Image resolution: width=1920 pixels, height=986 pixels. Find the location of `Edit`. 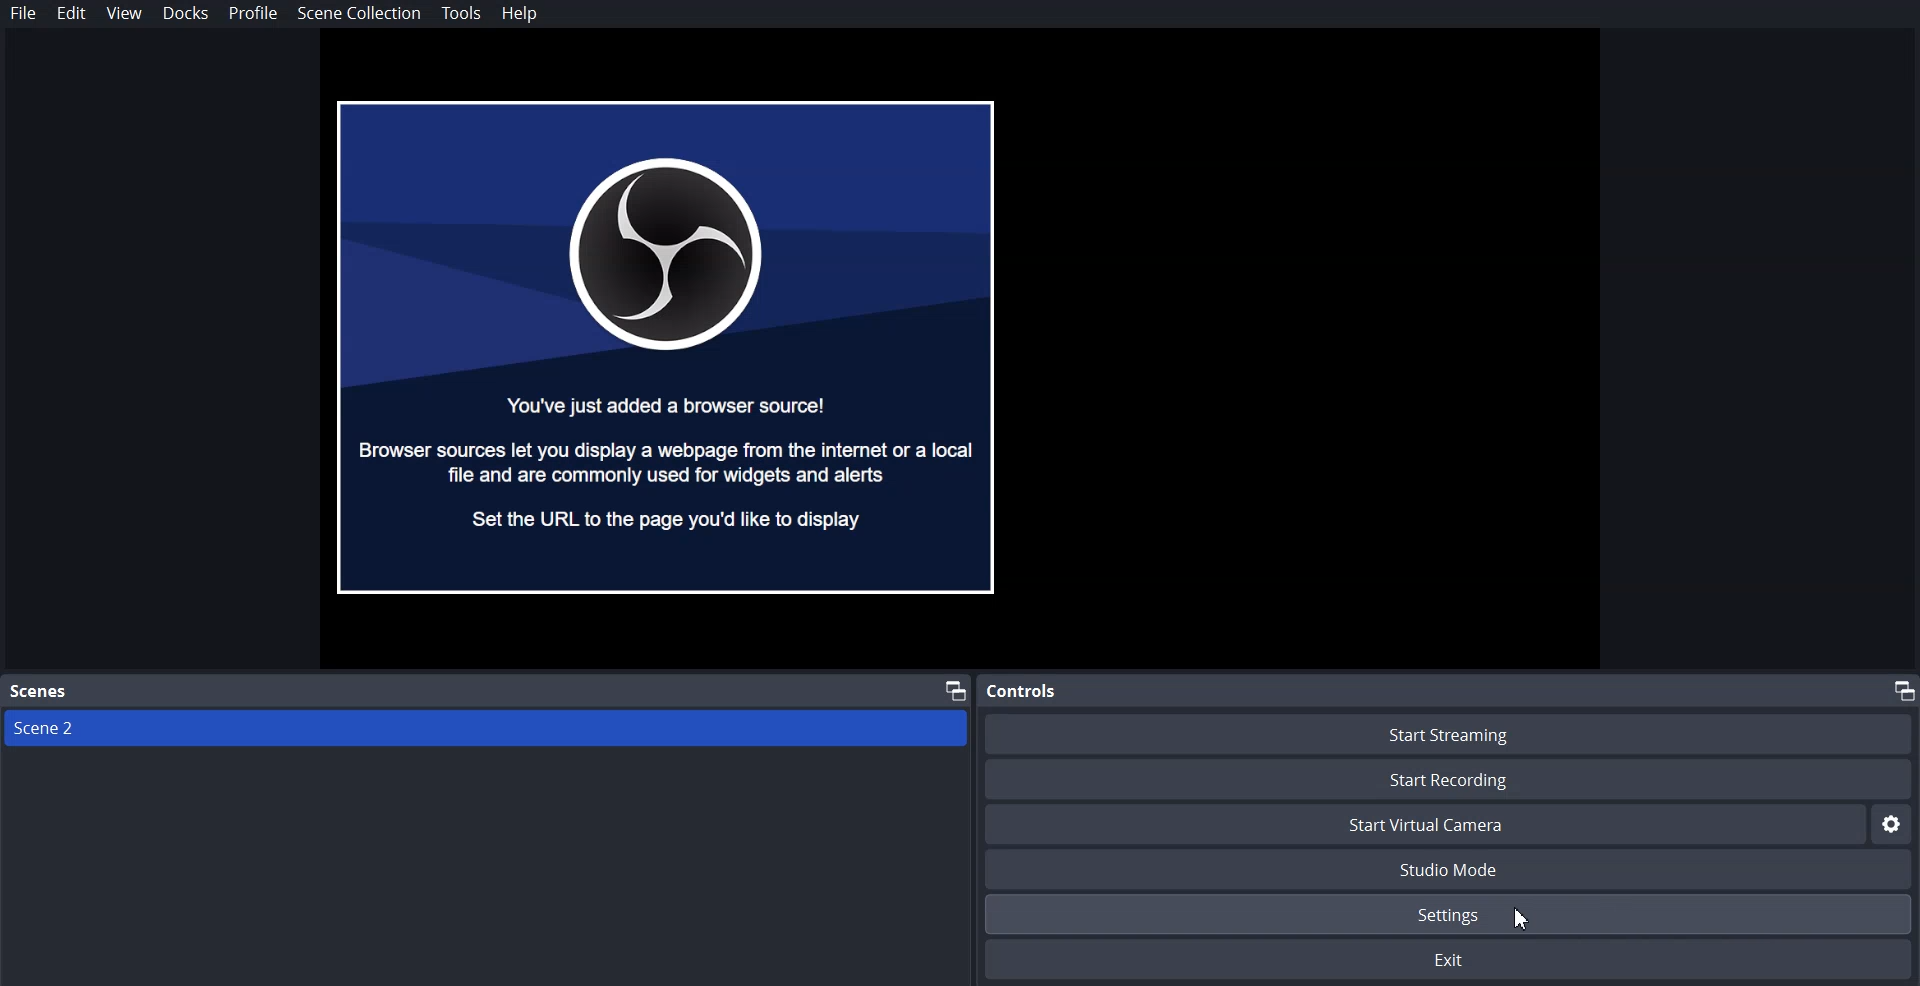

Edit is located at coordinates (74, 13).